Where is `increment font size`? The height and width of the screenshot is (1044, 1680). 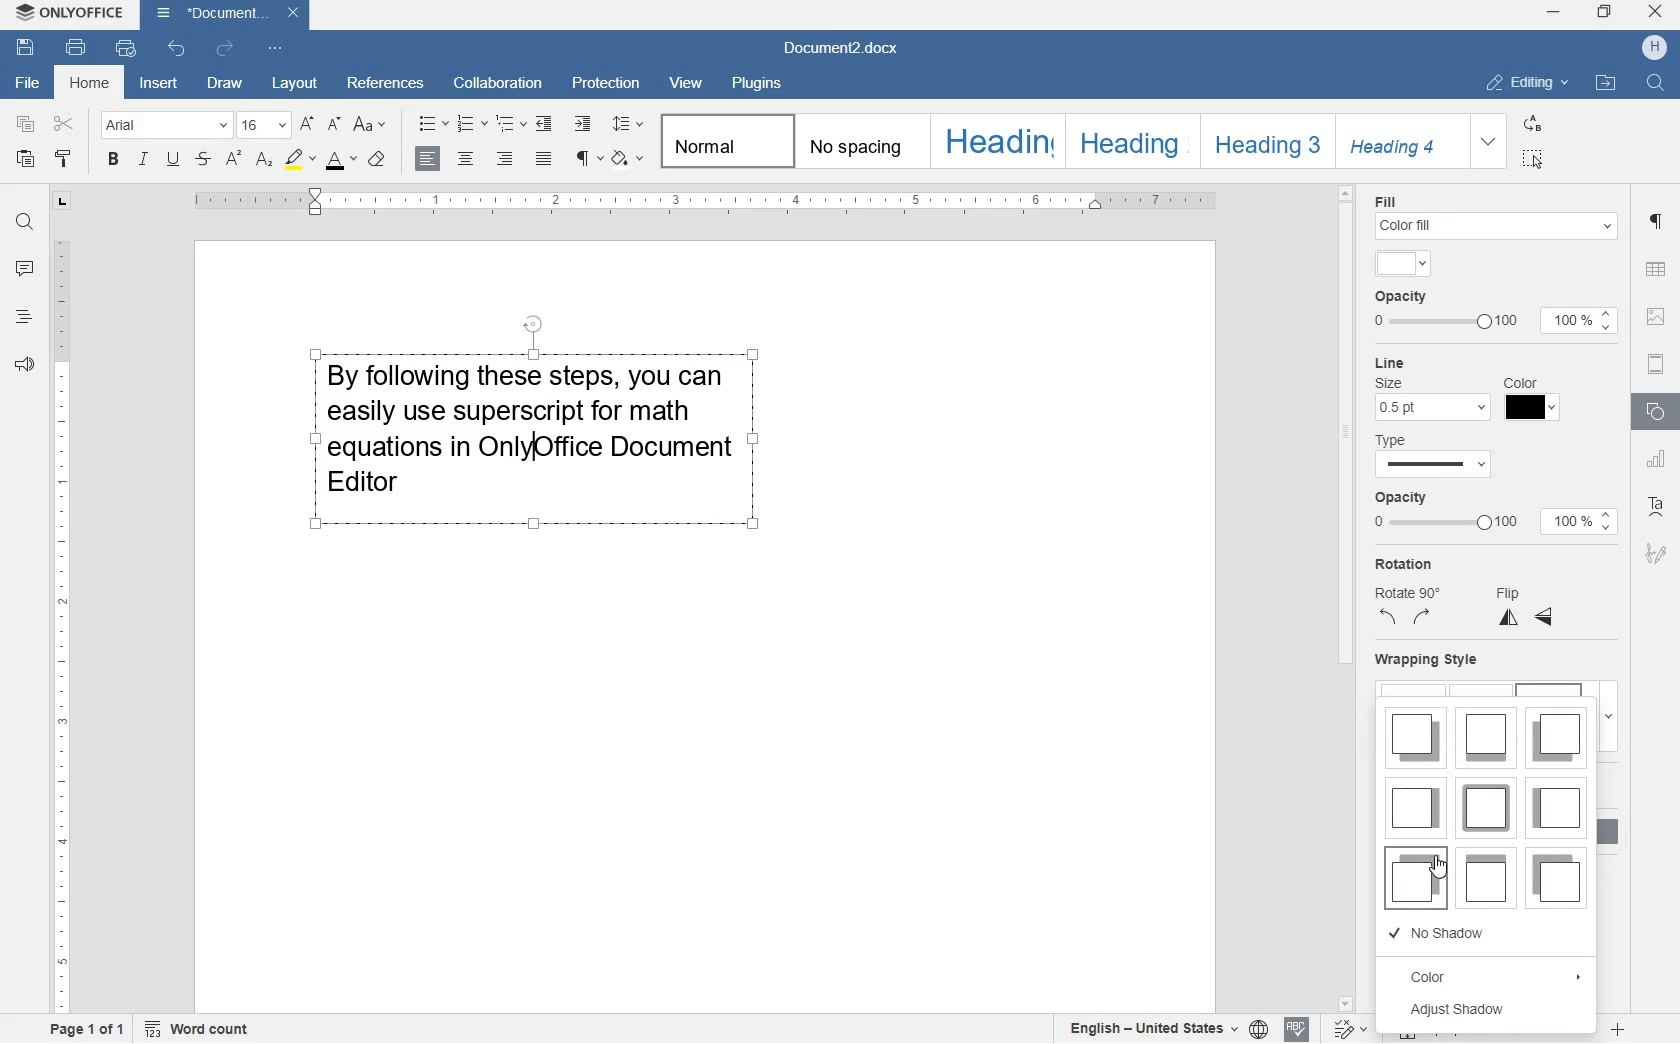 increment font size is located at coordinates (305, 125).